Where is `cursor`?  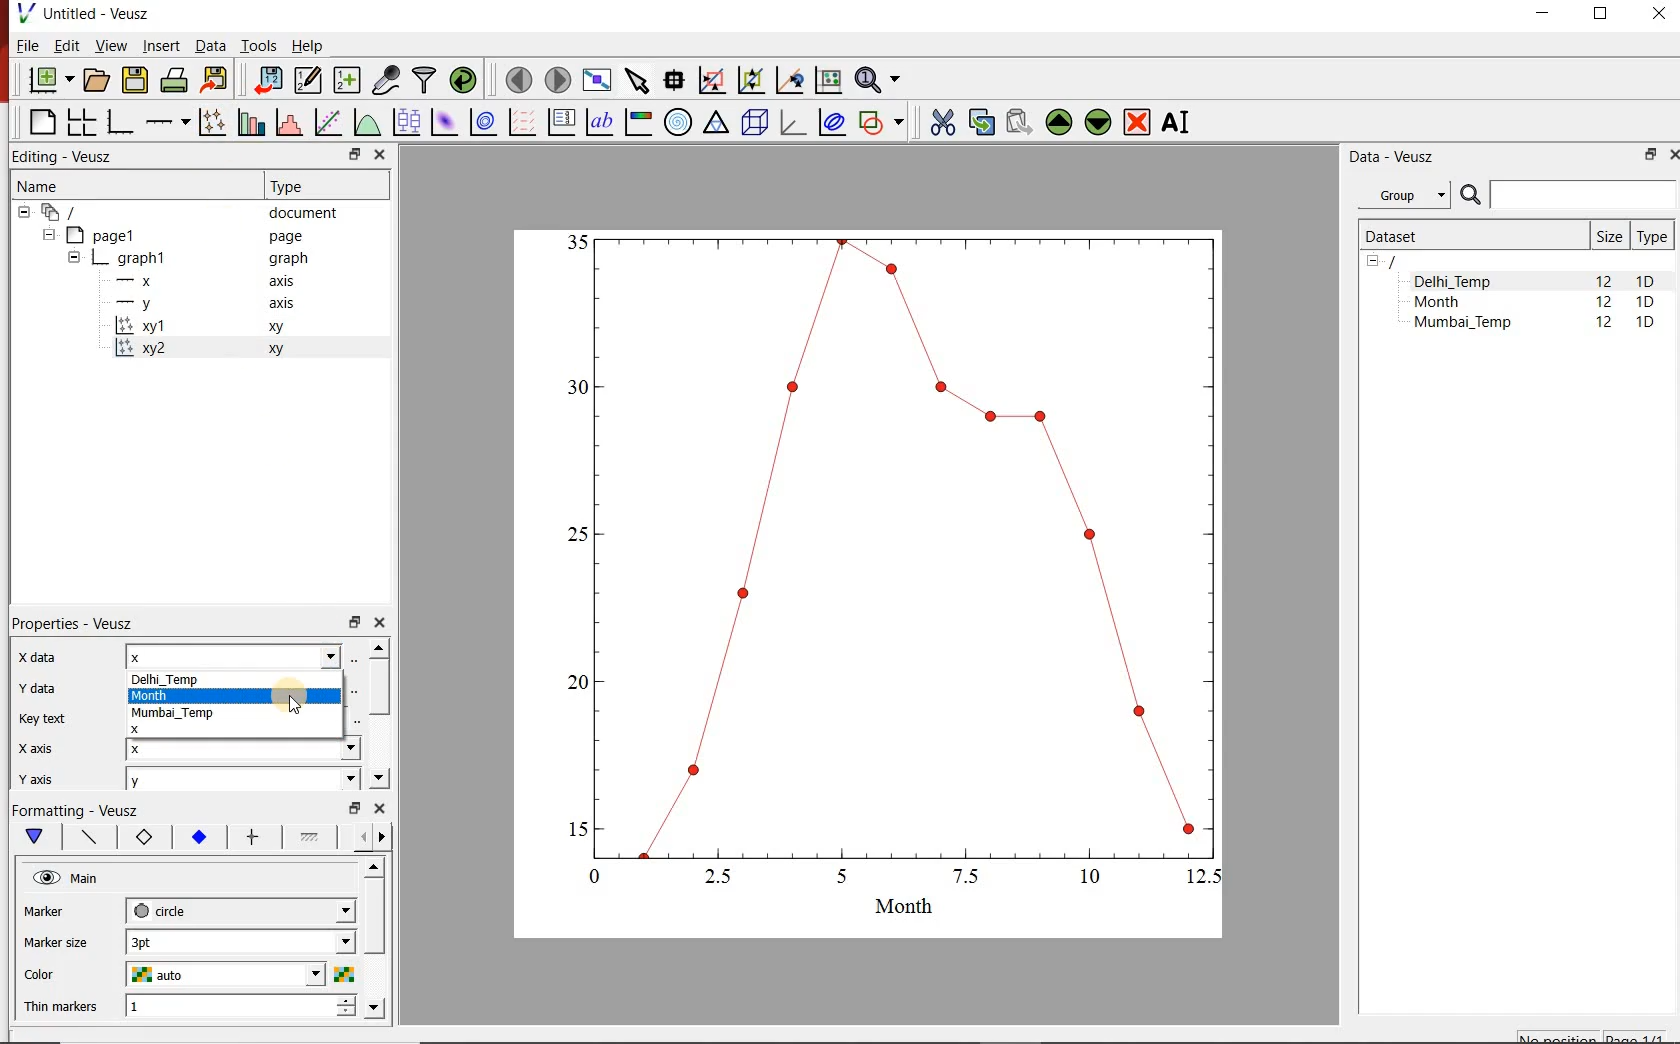 cursor is located at coordinates (291, 699).